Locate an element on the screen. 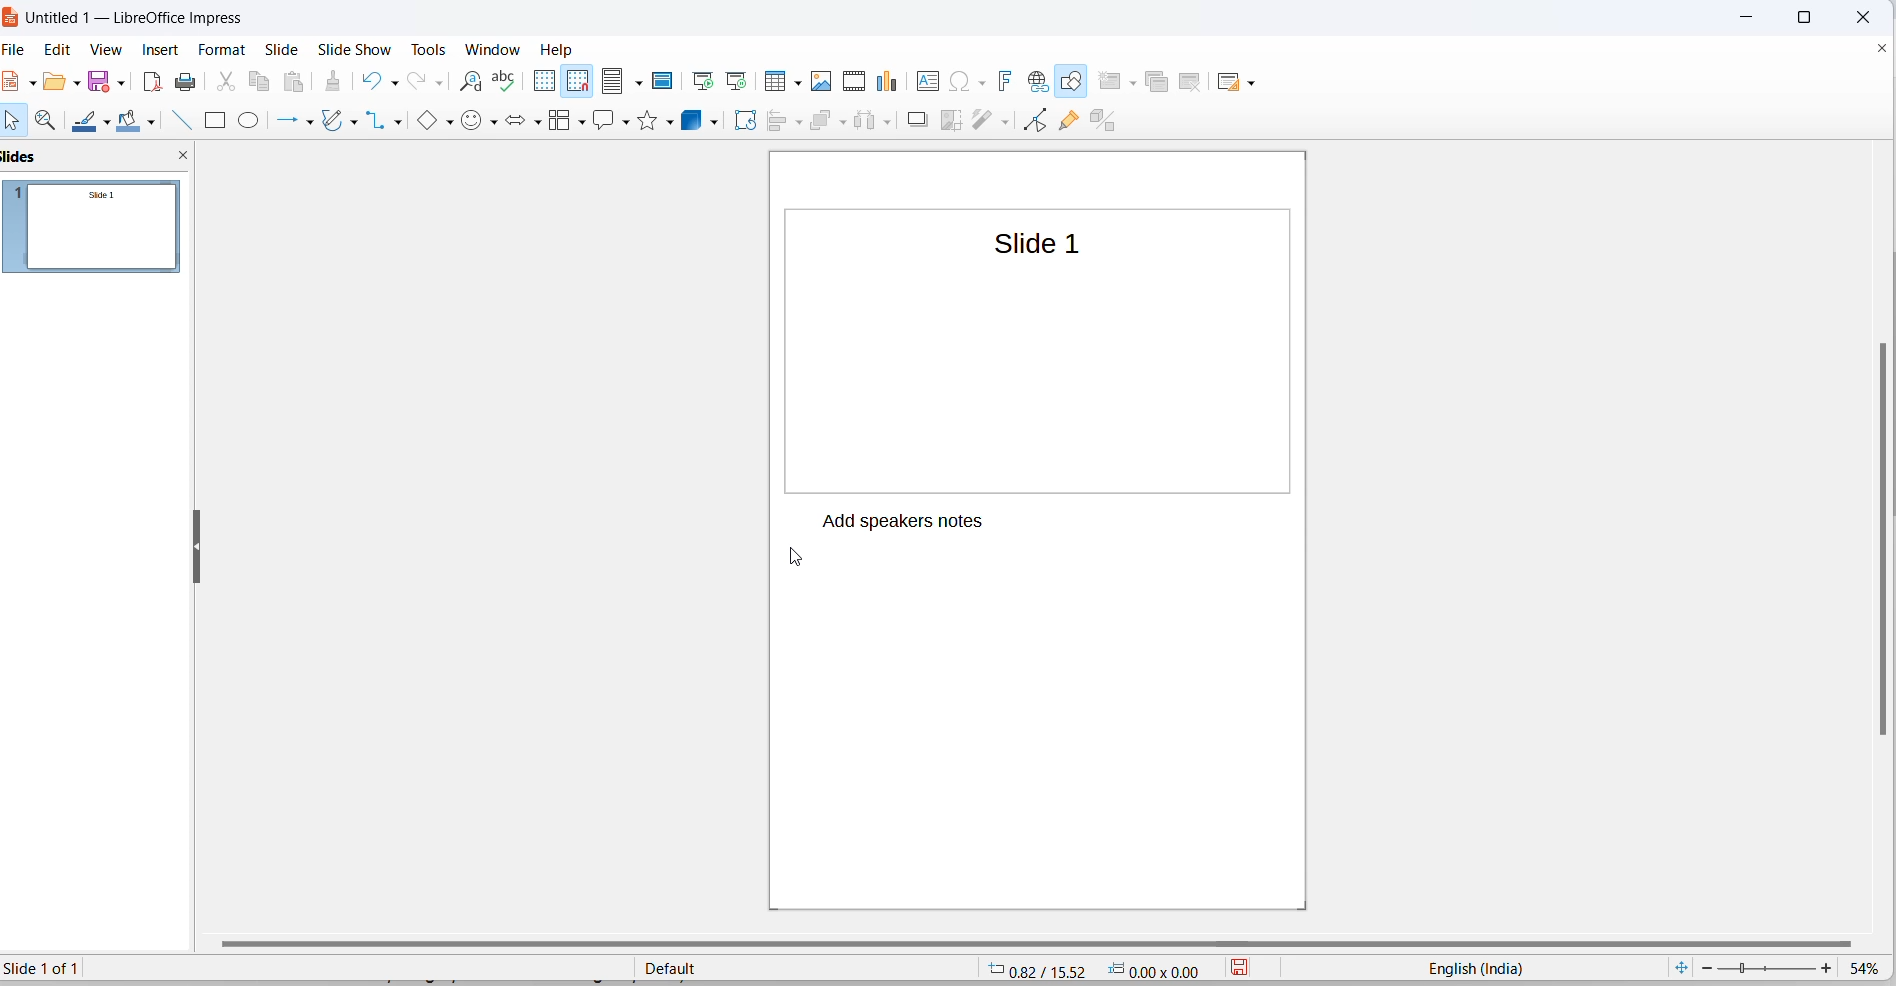 The width and height of the screenshot is (1896, 986). connectors is located at coordinates (380, 120).